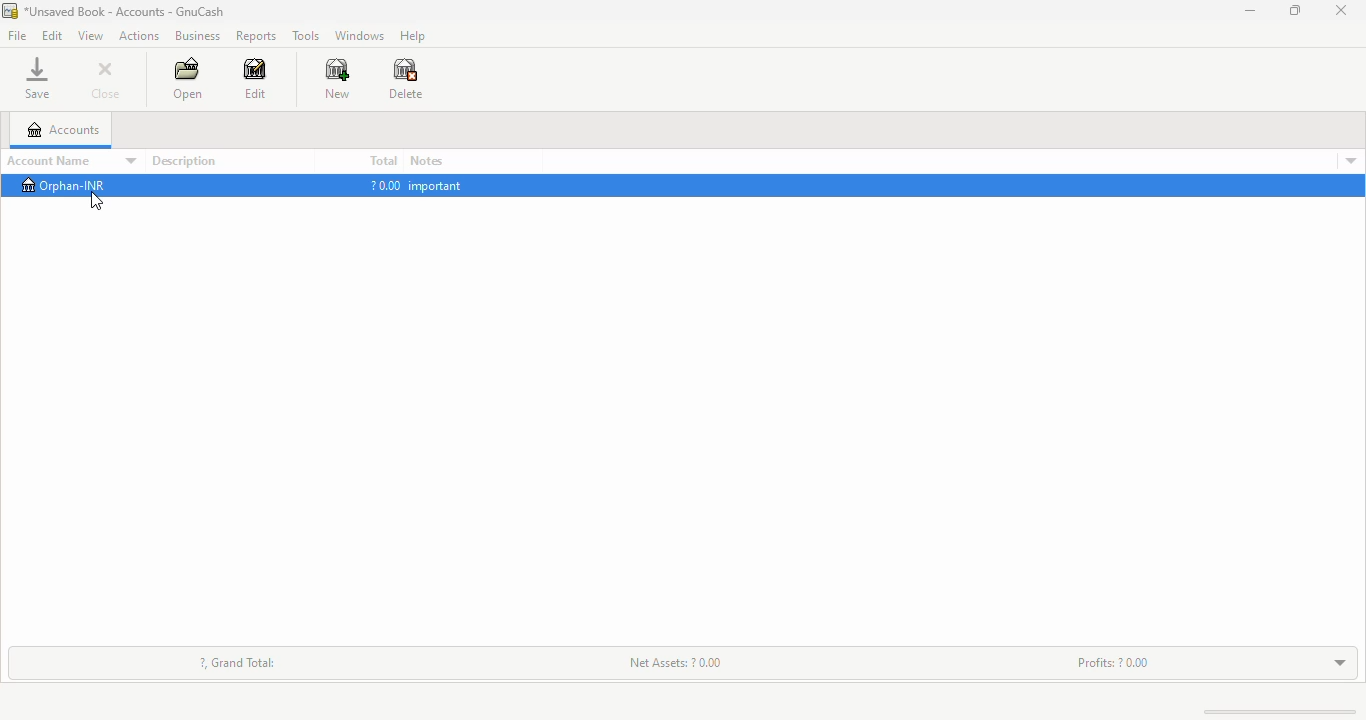 This screenshot has width=1366, height=720. Describe the element at coordinates (406, 78) in the screenshot. I see `delete` at that location.